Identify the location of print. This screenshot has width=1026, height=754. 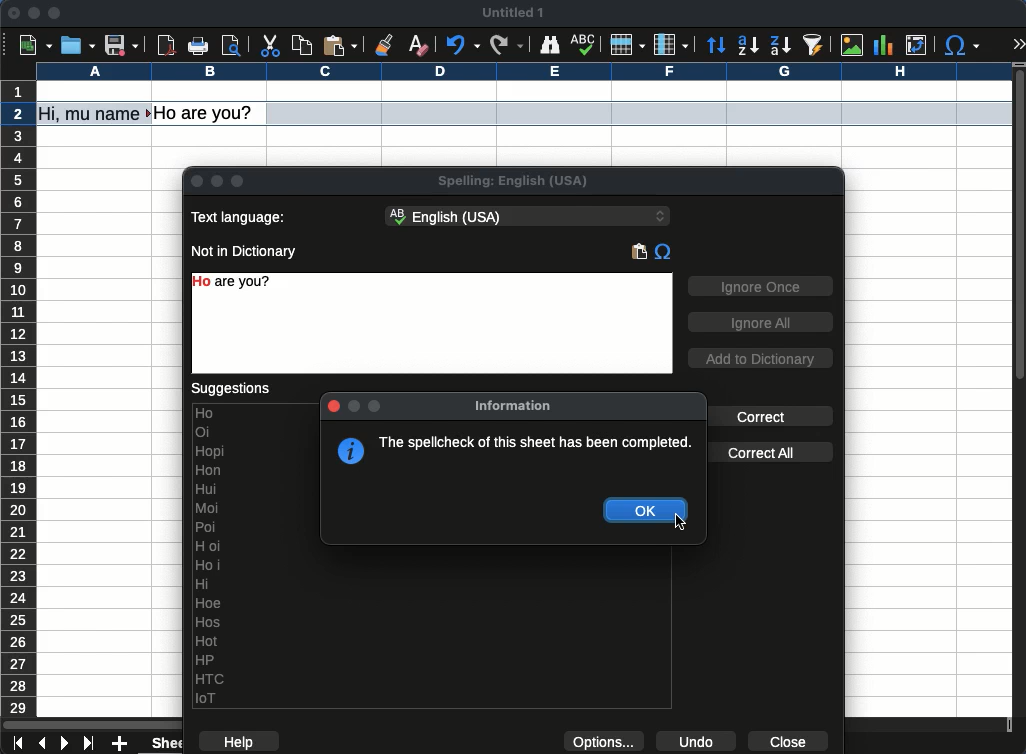
(199, 45).